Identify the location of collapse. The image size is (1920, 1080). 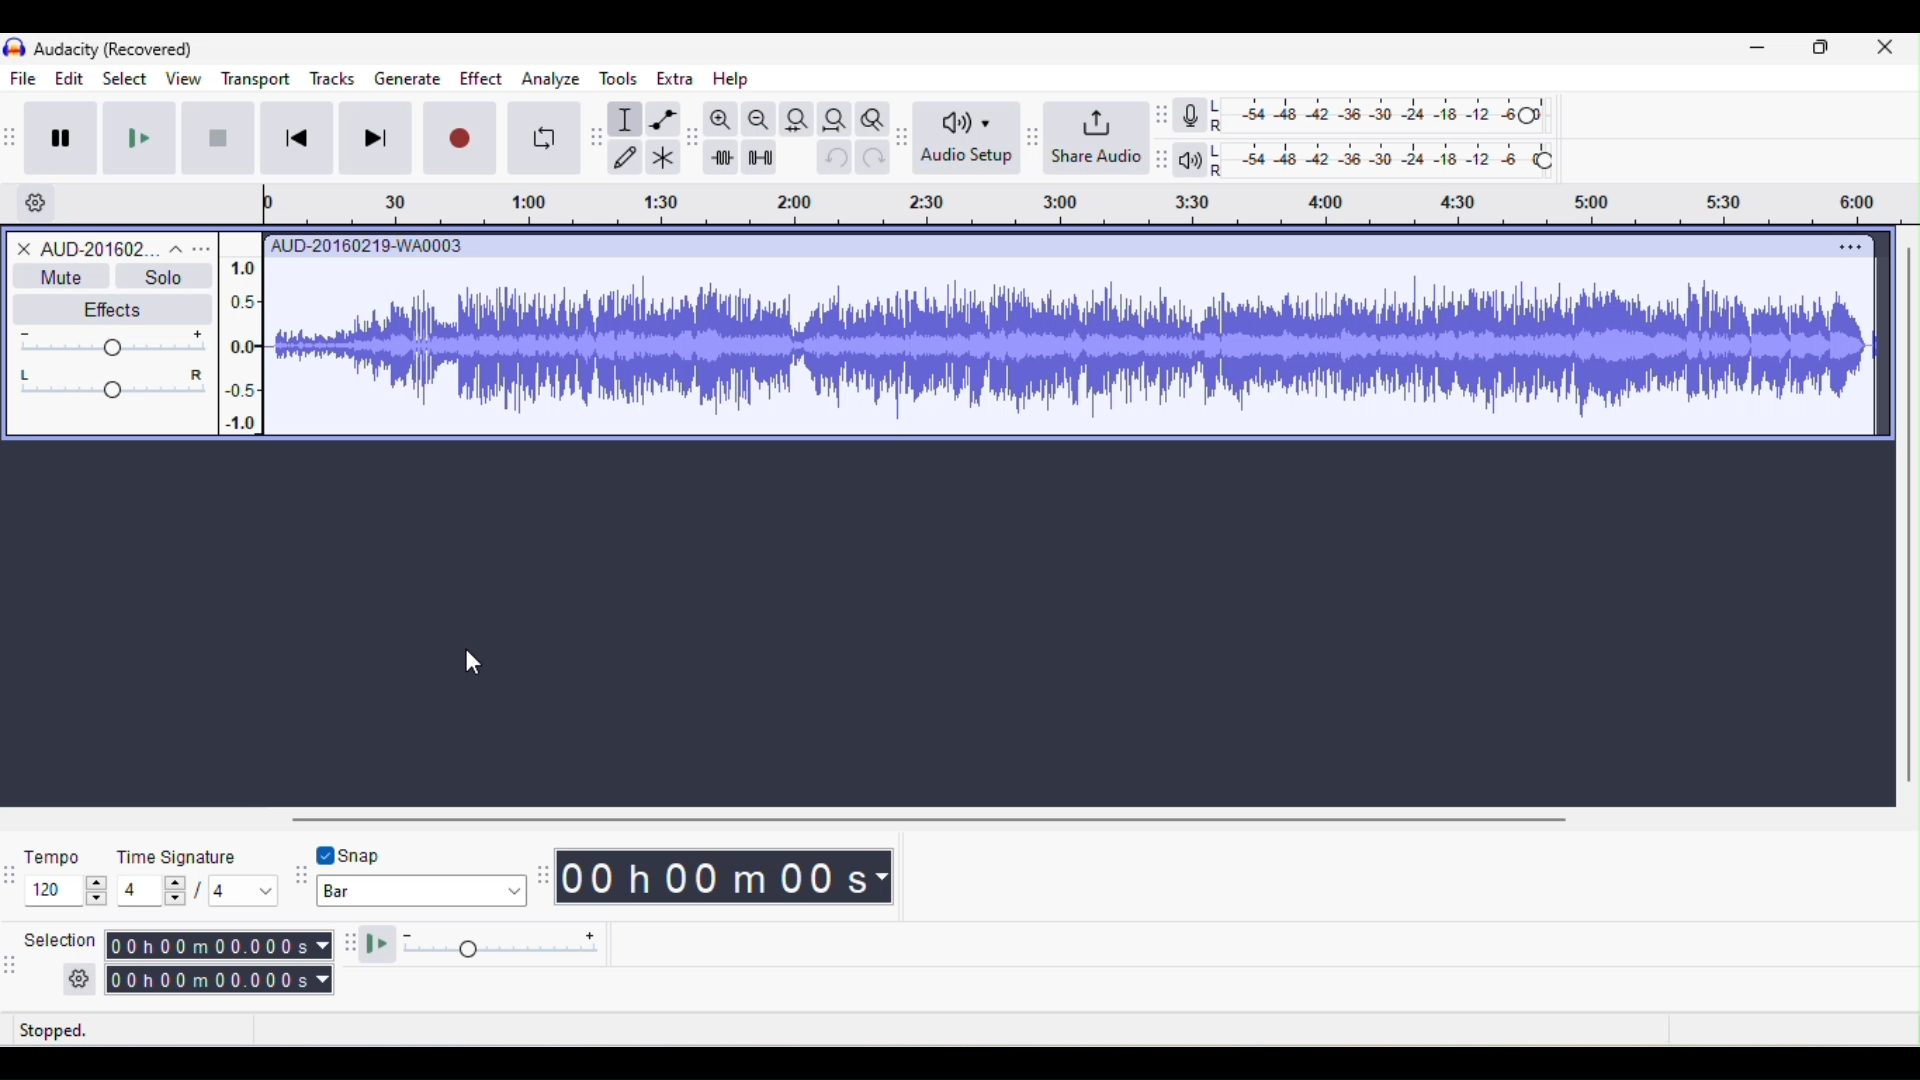
(171, 247).